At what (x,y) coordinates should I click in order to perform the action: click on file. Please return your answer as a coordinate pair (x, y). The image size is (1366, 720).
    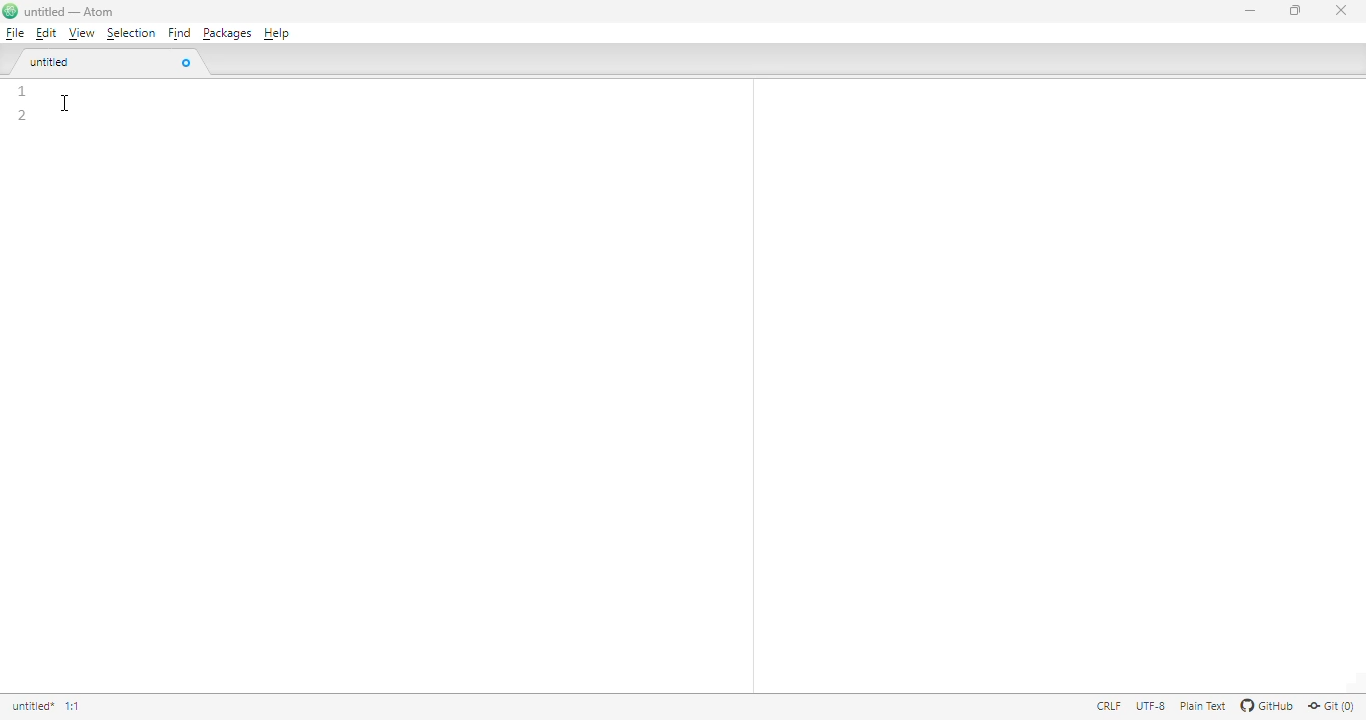
    Looking at the image, I should click on (16, 33).